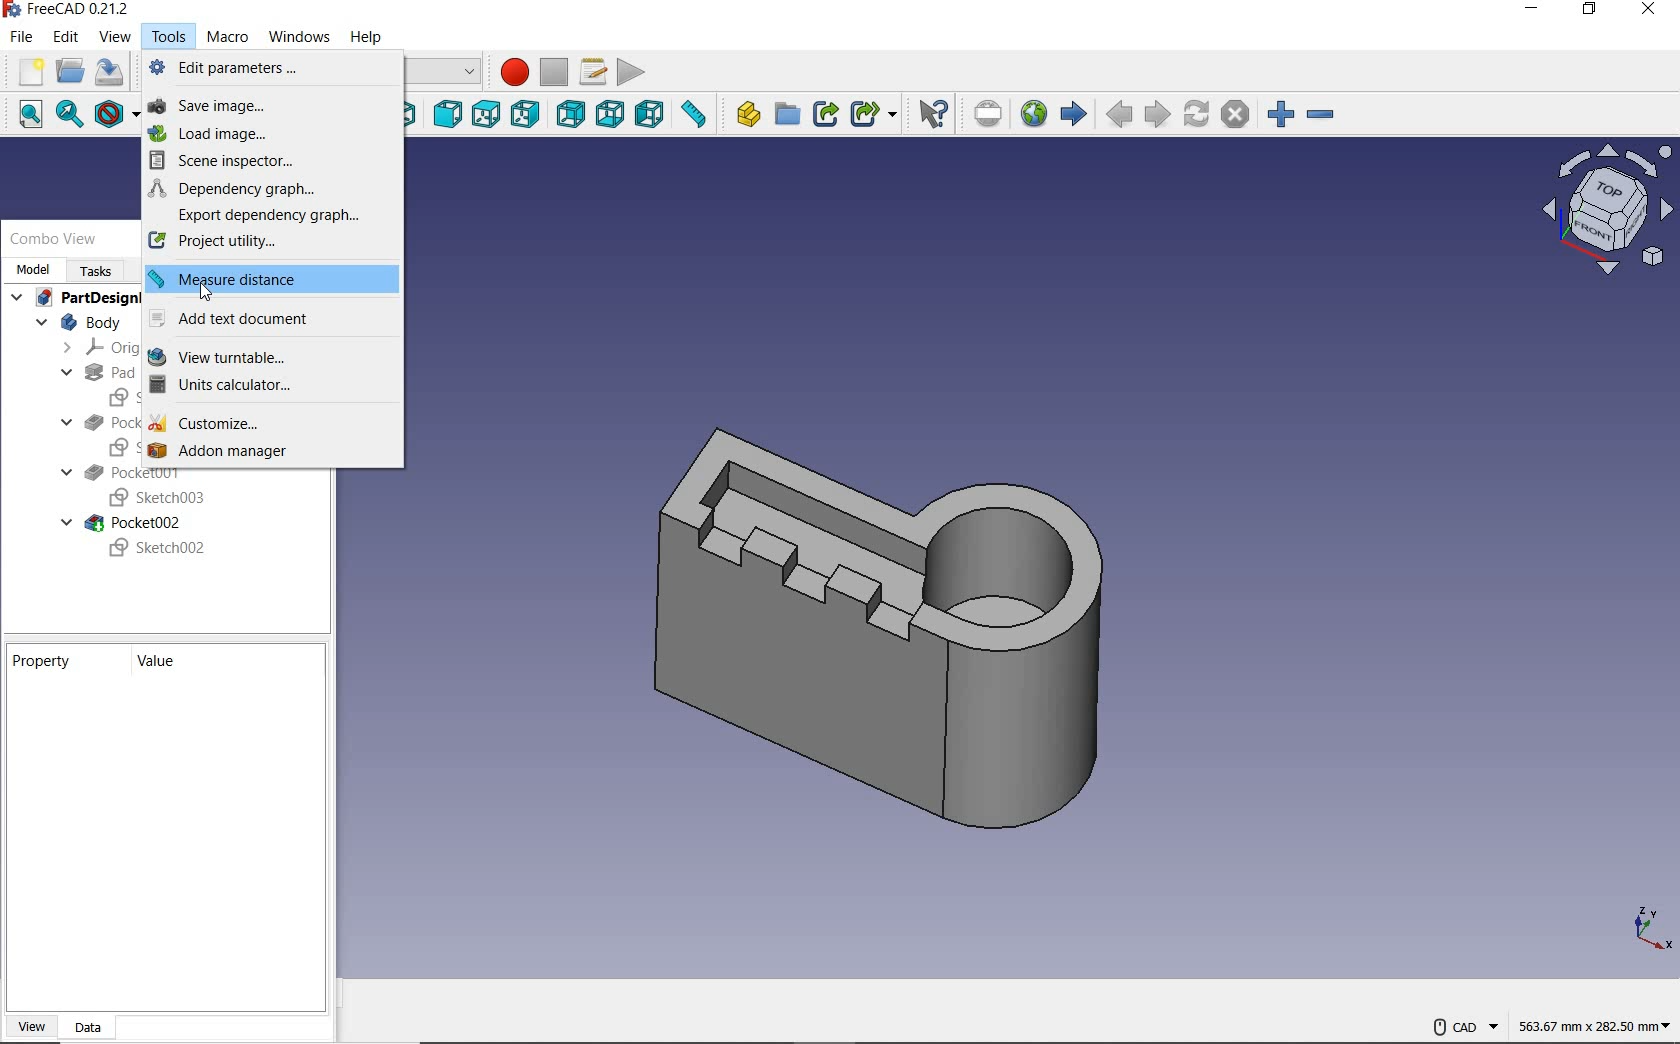  I want to click on MEASURE DISTANCE, so click(270, 279).